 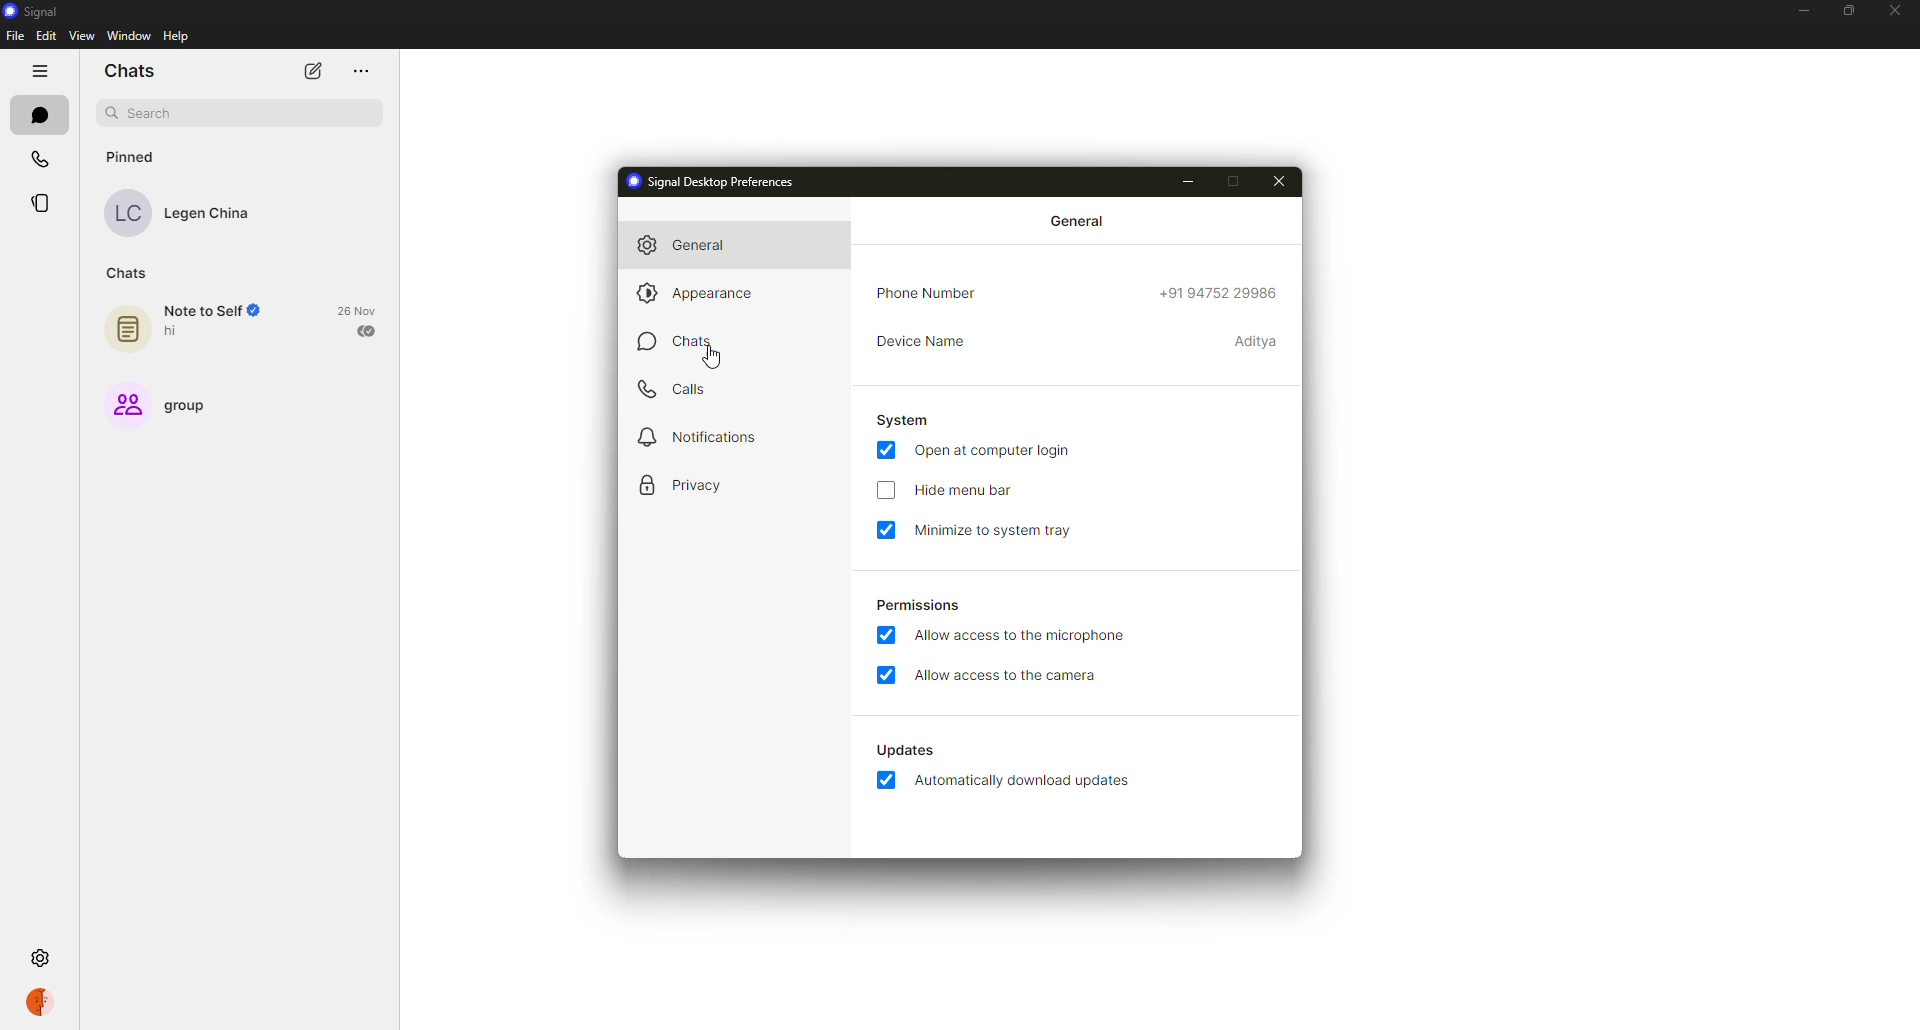 What do you see at coordinates (918, 605) in the screenshot?
I see `permissions` at bounding box center [918, 605].